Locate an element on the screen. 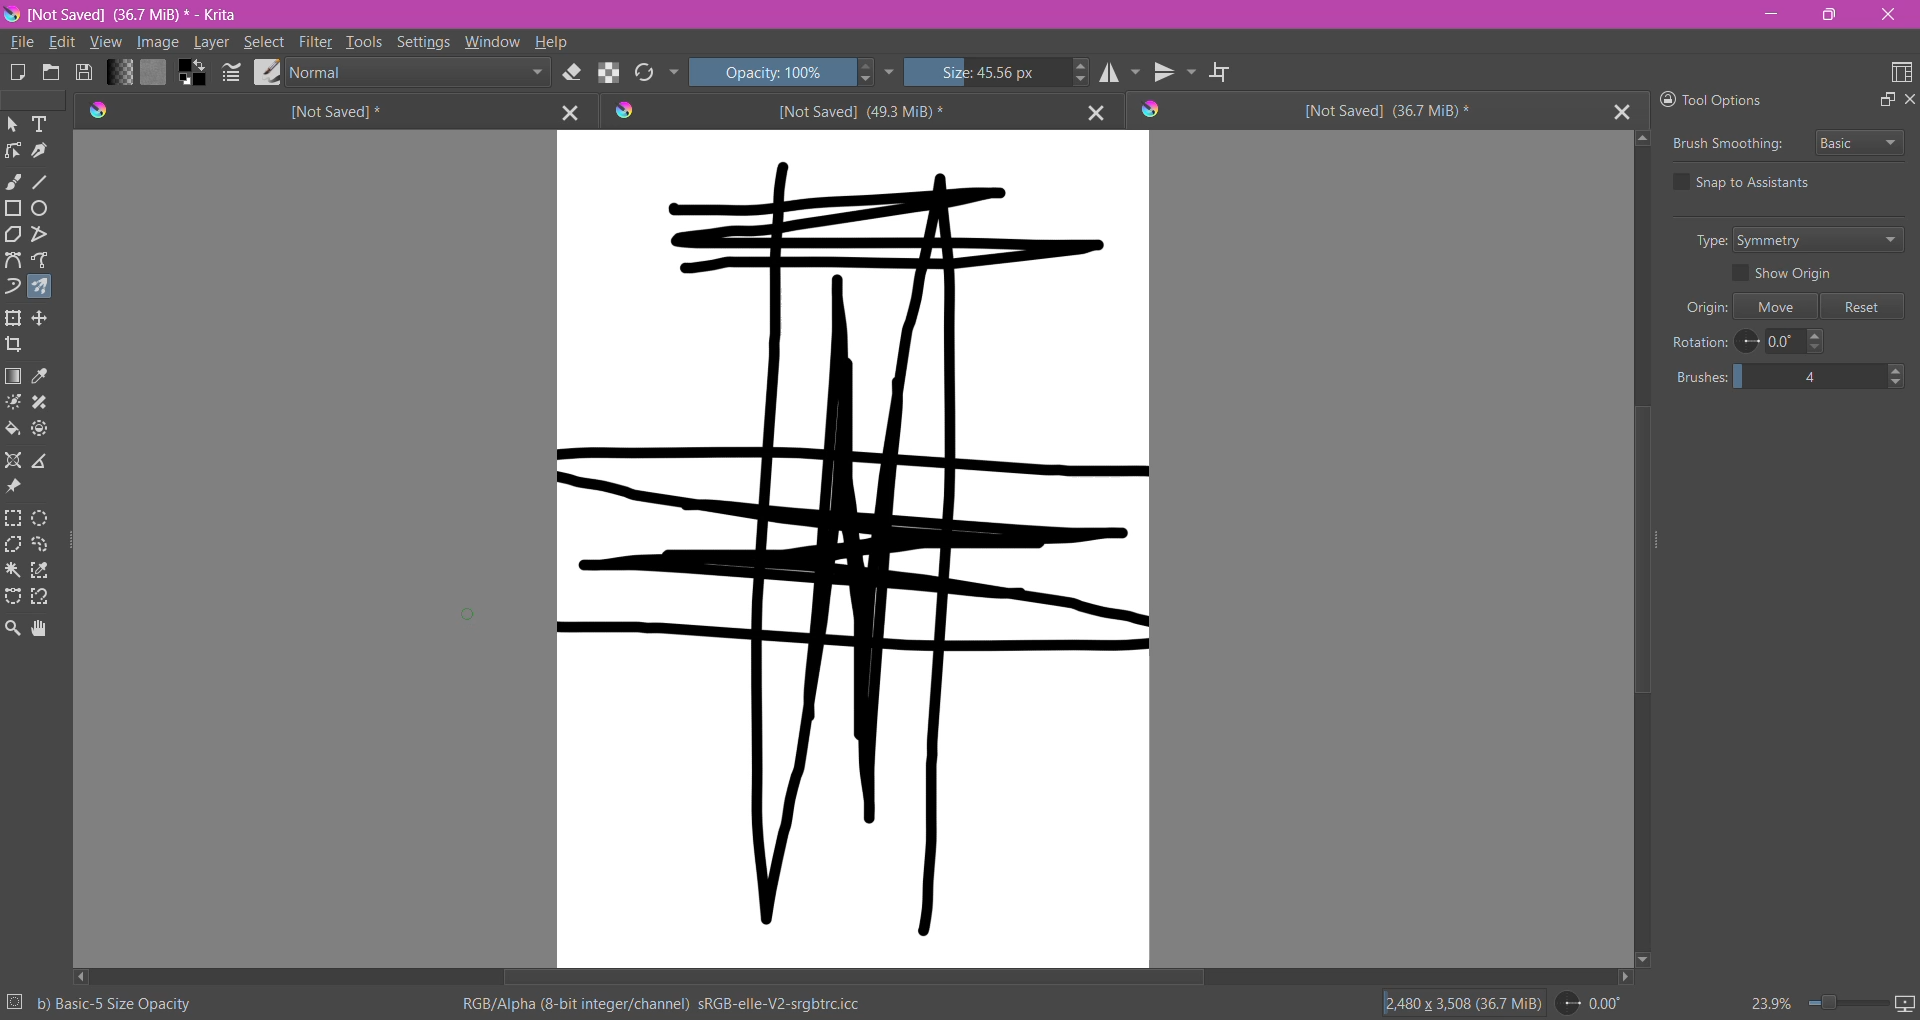 This screenshot has width=1920, height=1020. Set the number of brushes is located at coordinates (1781, 377).